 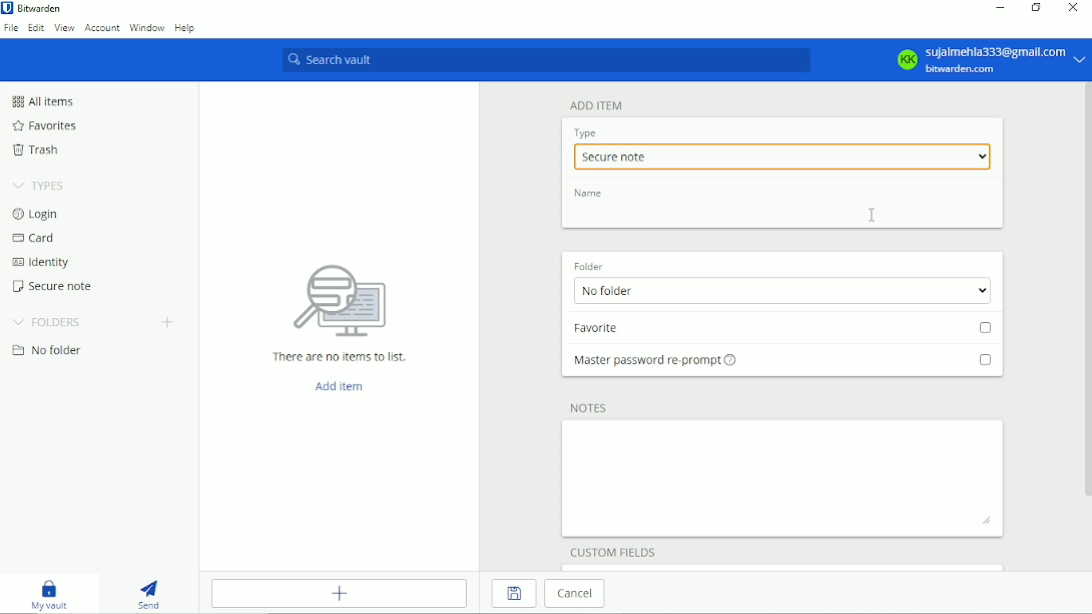 I want to click on Cancel, so click(x=578, y=594).